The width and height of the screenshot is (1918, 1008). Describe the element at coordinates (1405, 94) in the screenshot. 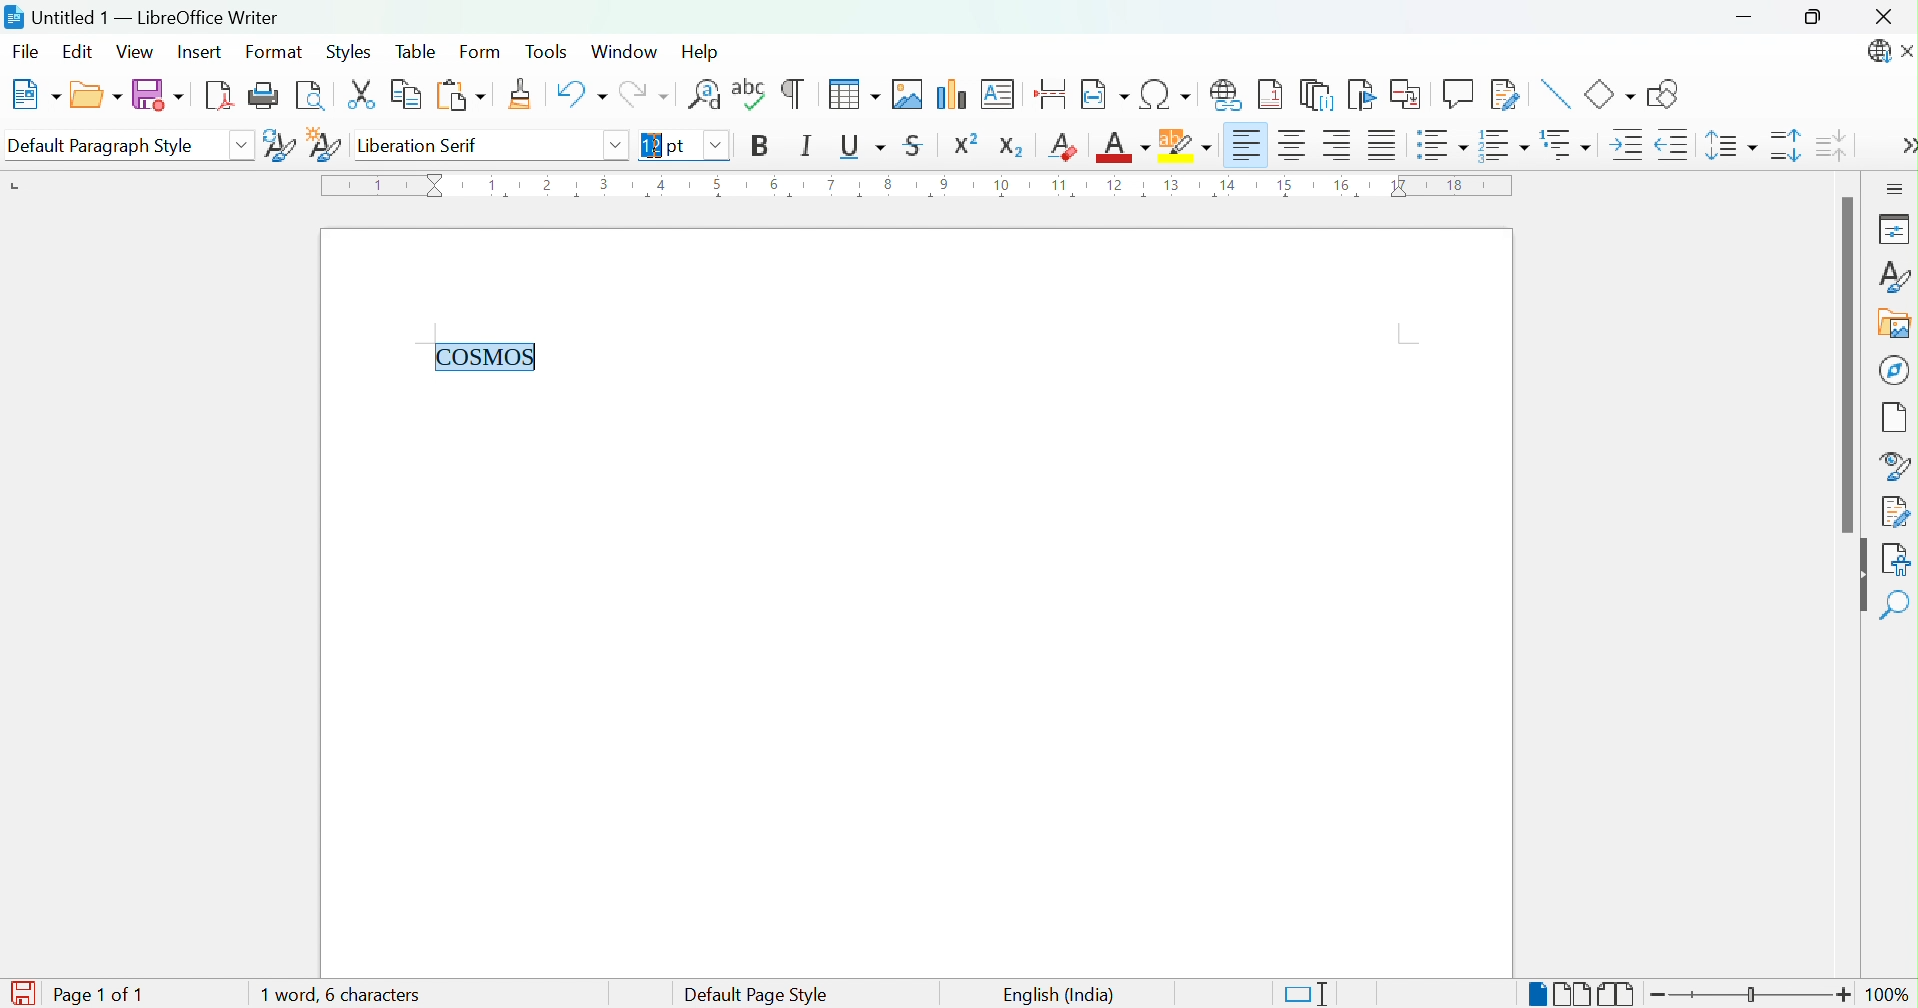

I see `Insert Corss-reference` at that location.